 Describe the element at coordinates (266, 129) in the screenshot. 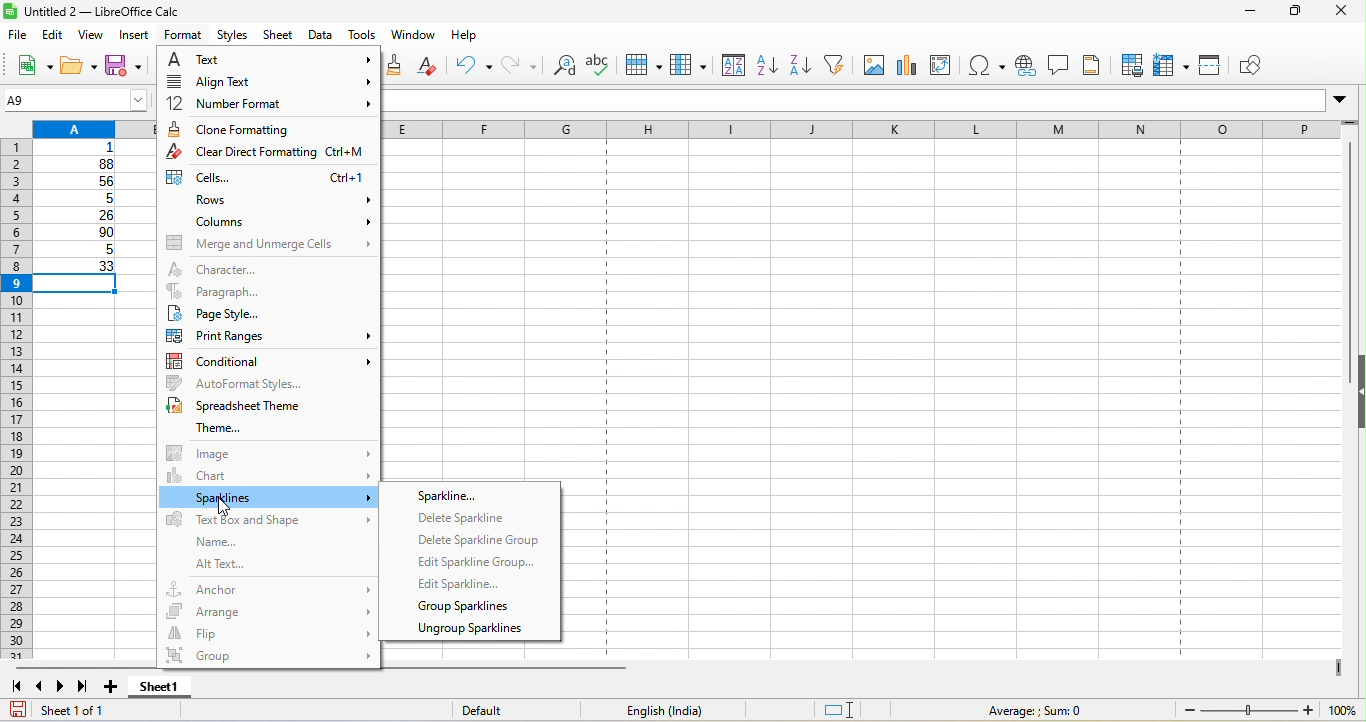

I see `clone formatting` at that location.